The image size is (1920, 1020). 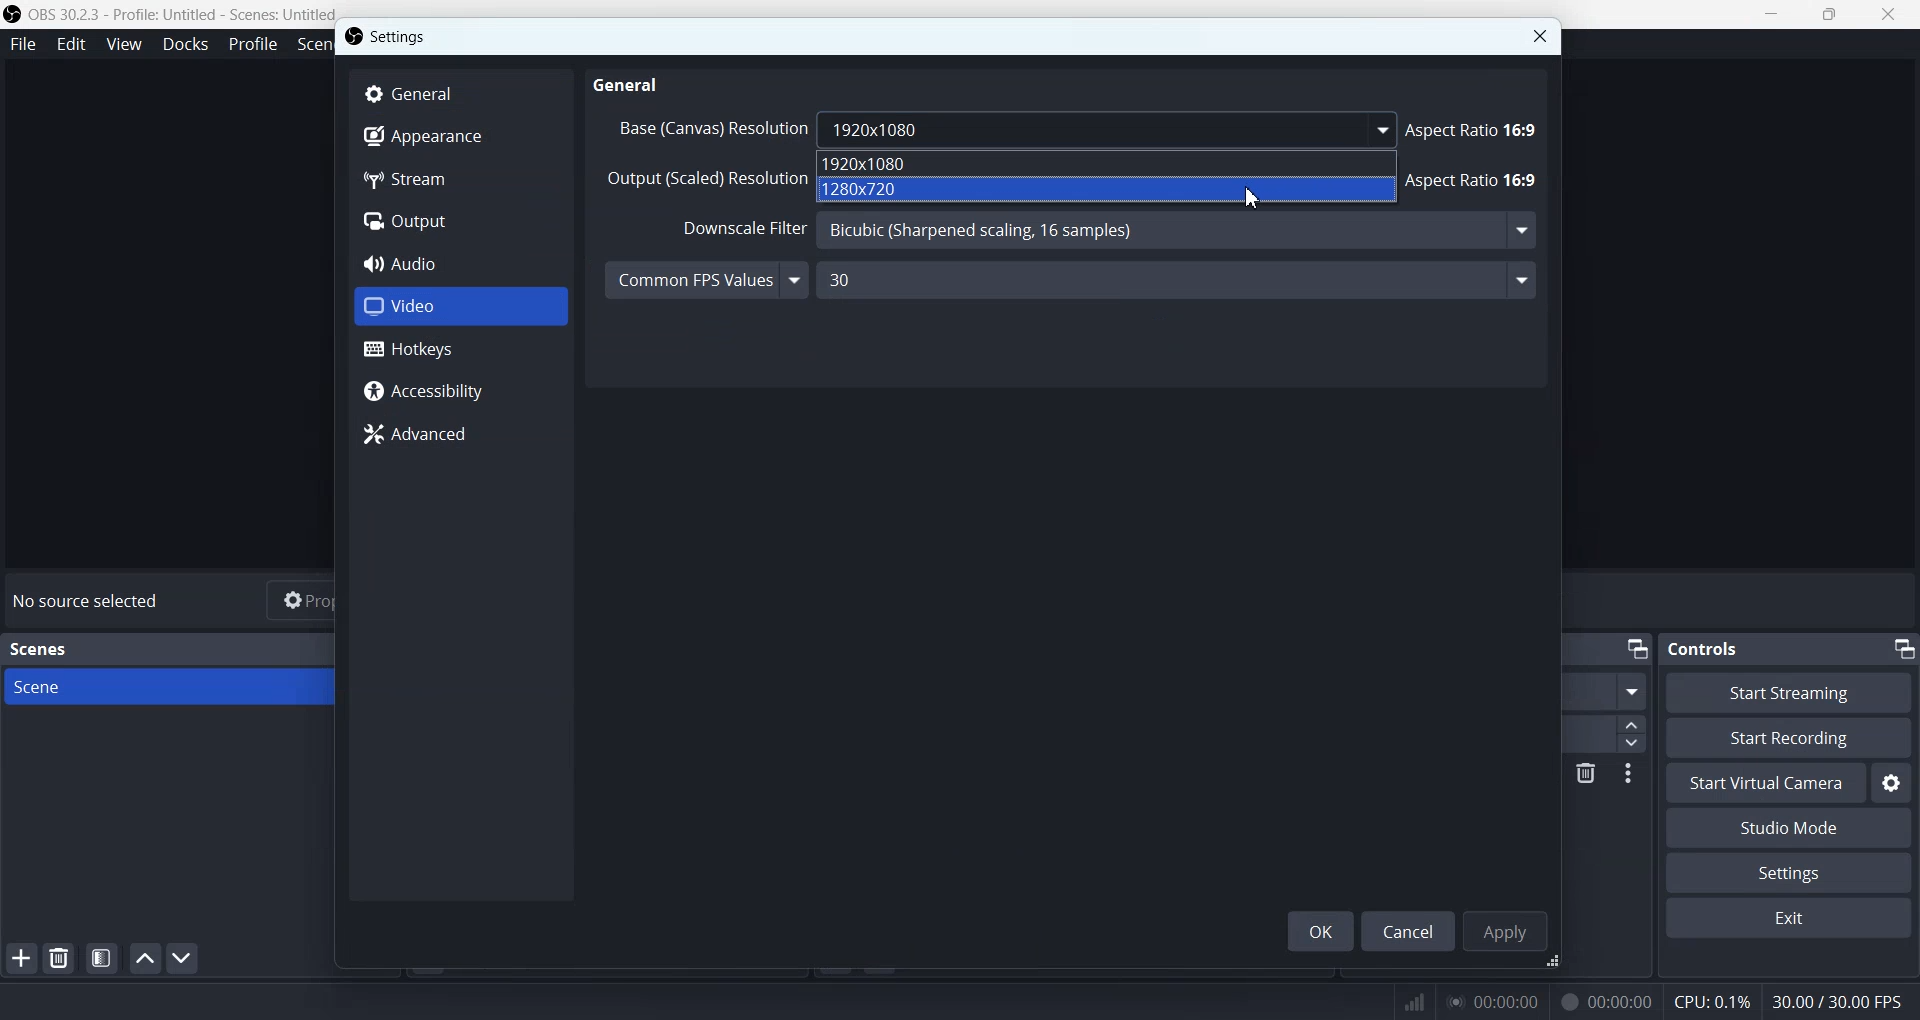 I want to click on CPU: 0.1%, so click(x=1708, y=1001).